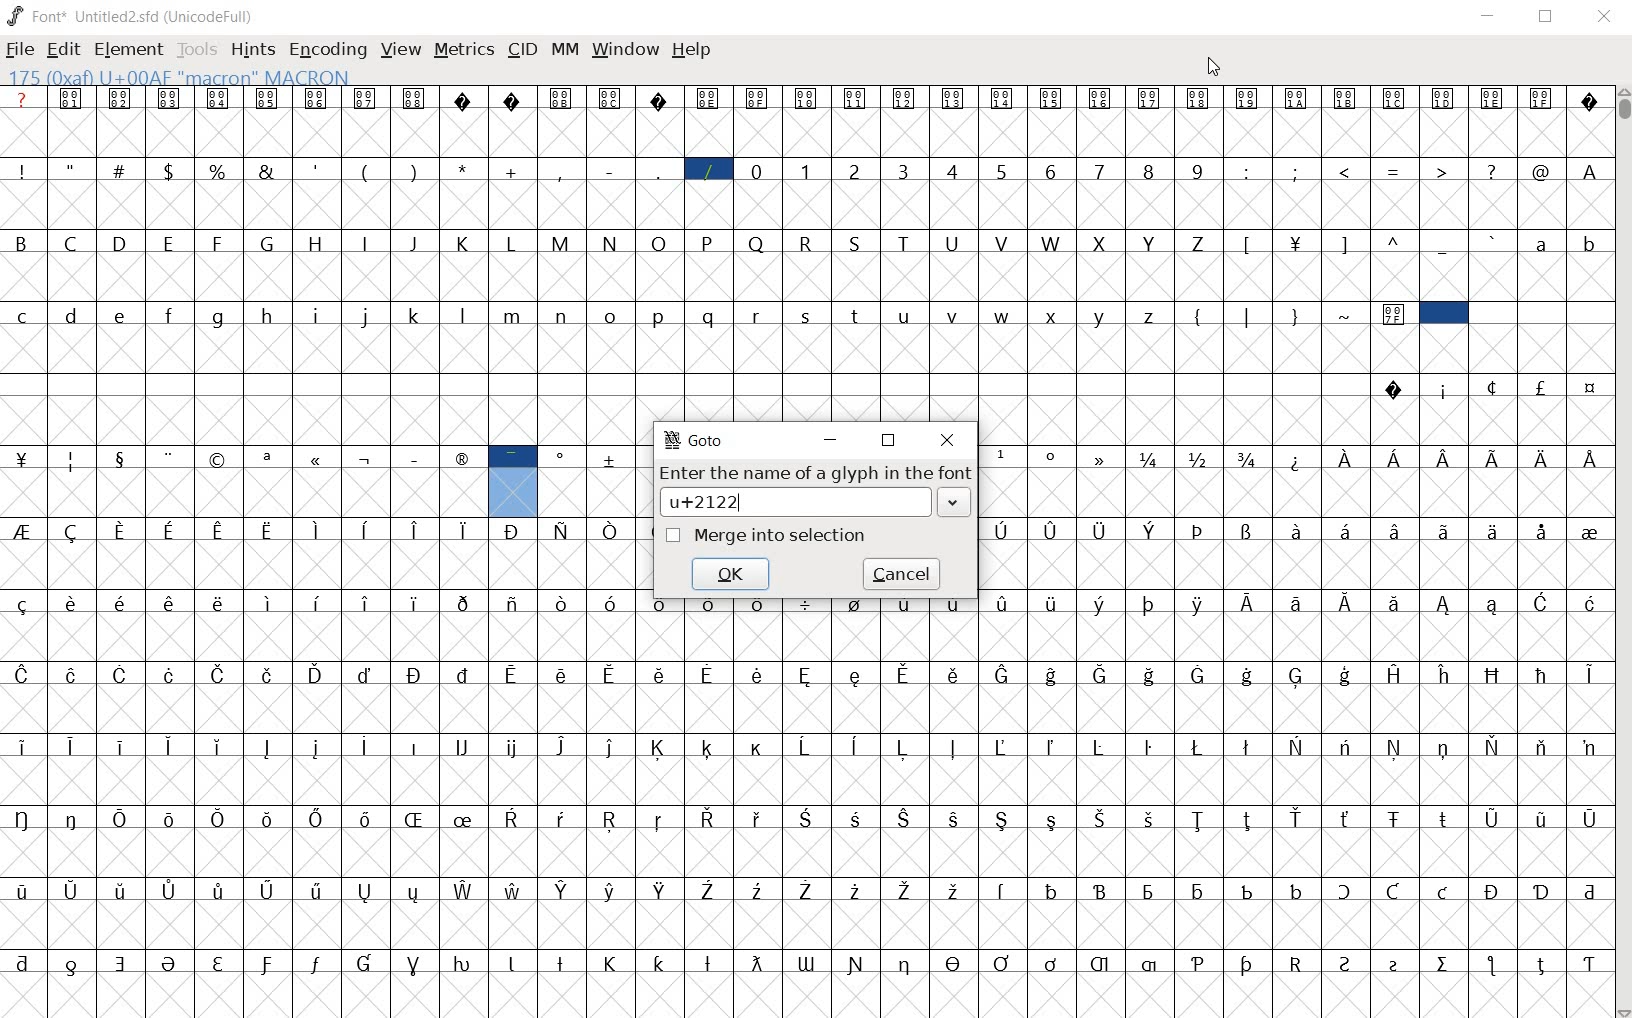 This screenshot has width=1632, height=1018. What do you see at coordinates (833, 441) in the screenshot?
I see `minimize` at bounding box center [833, 441].